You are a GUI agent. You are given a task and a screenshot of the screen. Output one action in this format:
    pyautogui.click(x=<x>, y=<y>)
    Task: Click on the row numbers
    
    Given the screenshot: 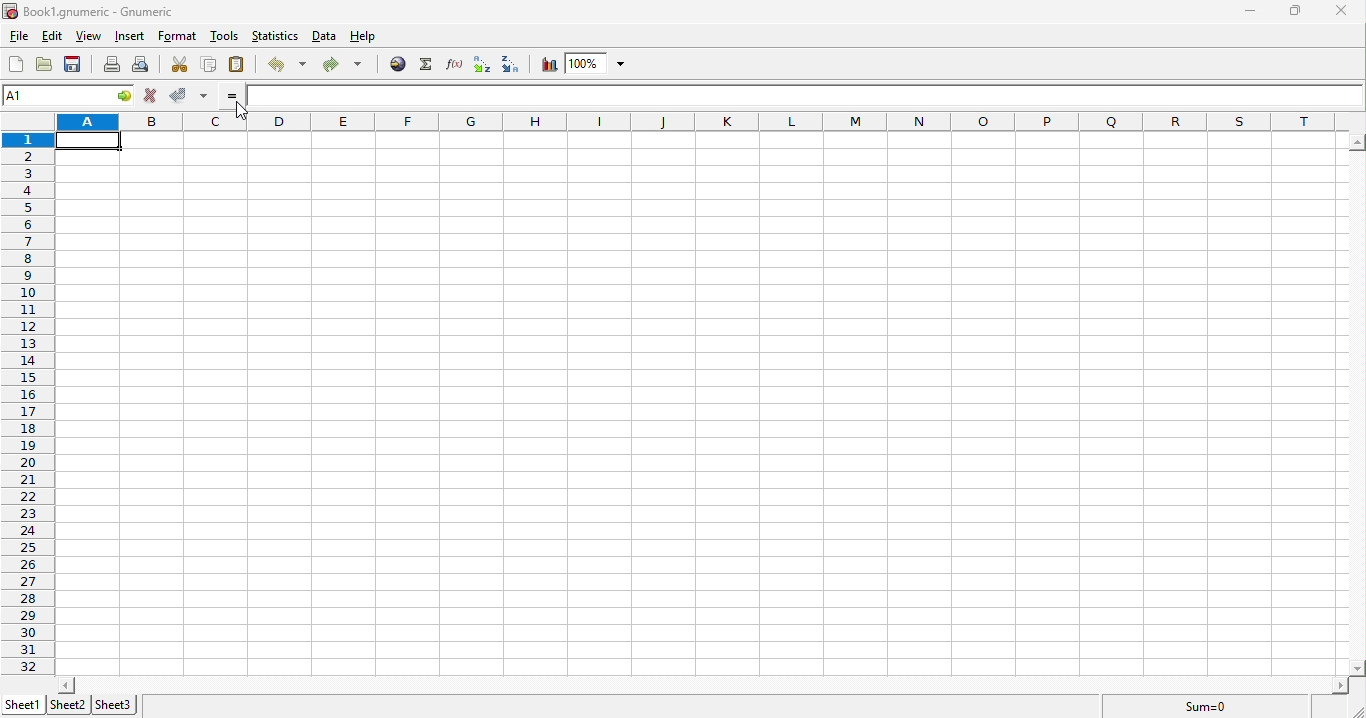 What is the action you would take?
    pyautogui.click(x=29, y=403)
    